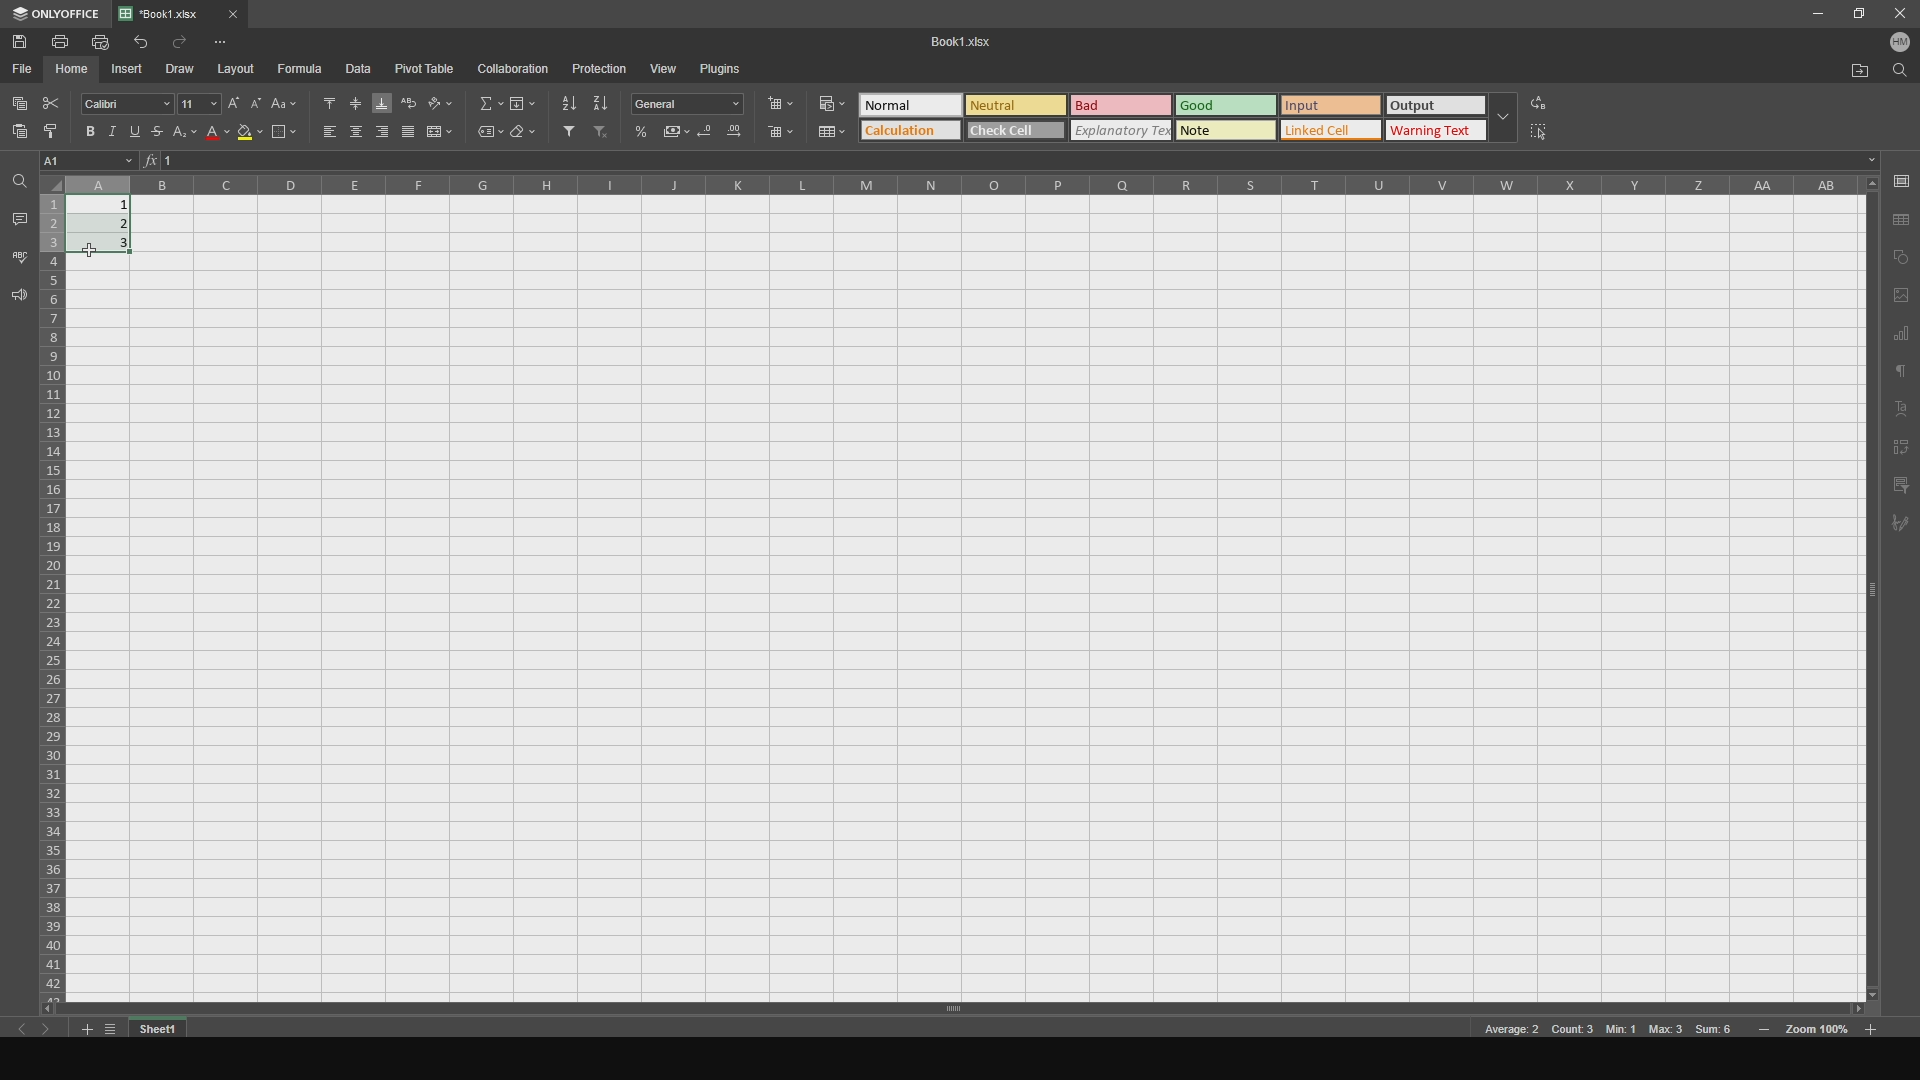 Image resolution: width=1920 pixels, height=1080 pixels. What do you see at coordinates (107, 223) in the screenshot?
I see `completed cells` at bounding box center [107, 223].